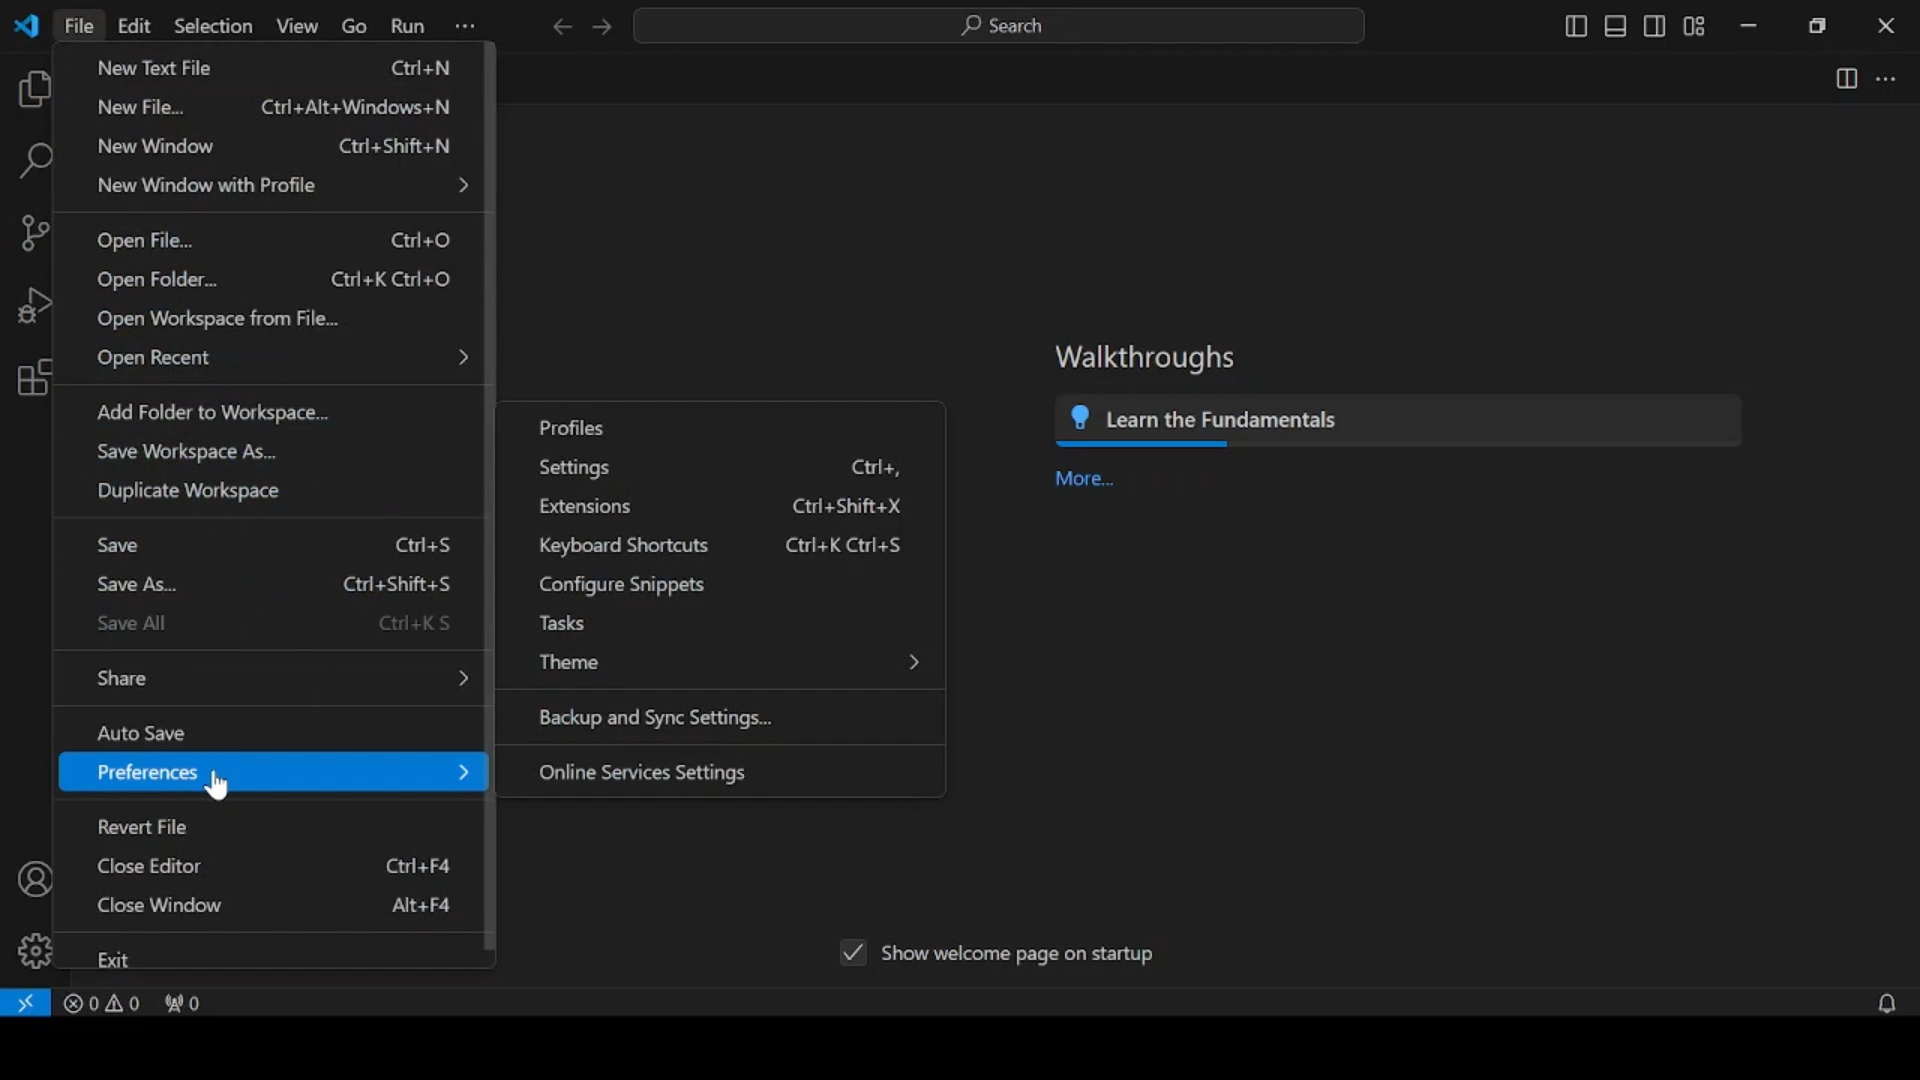  What do you see at coordinates (140, 107) in the screenshot?
I see `new file` at bounding box center [140, 107].